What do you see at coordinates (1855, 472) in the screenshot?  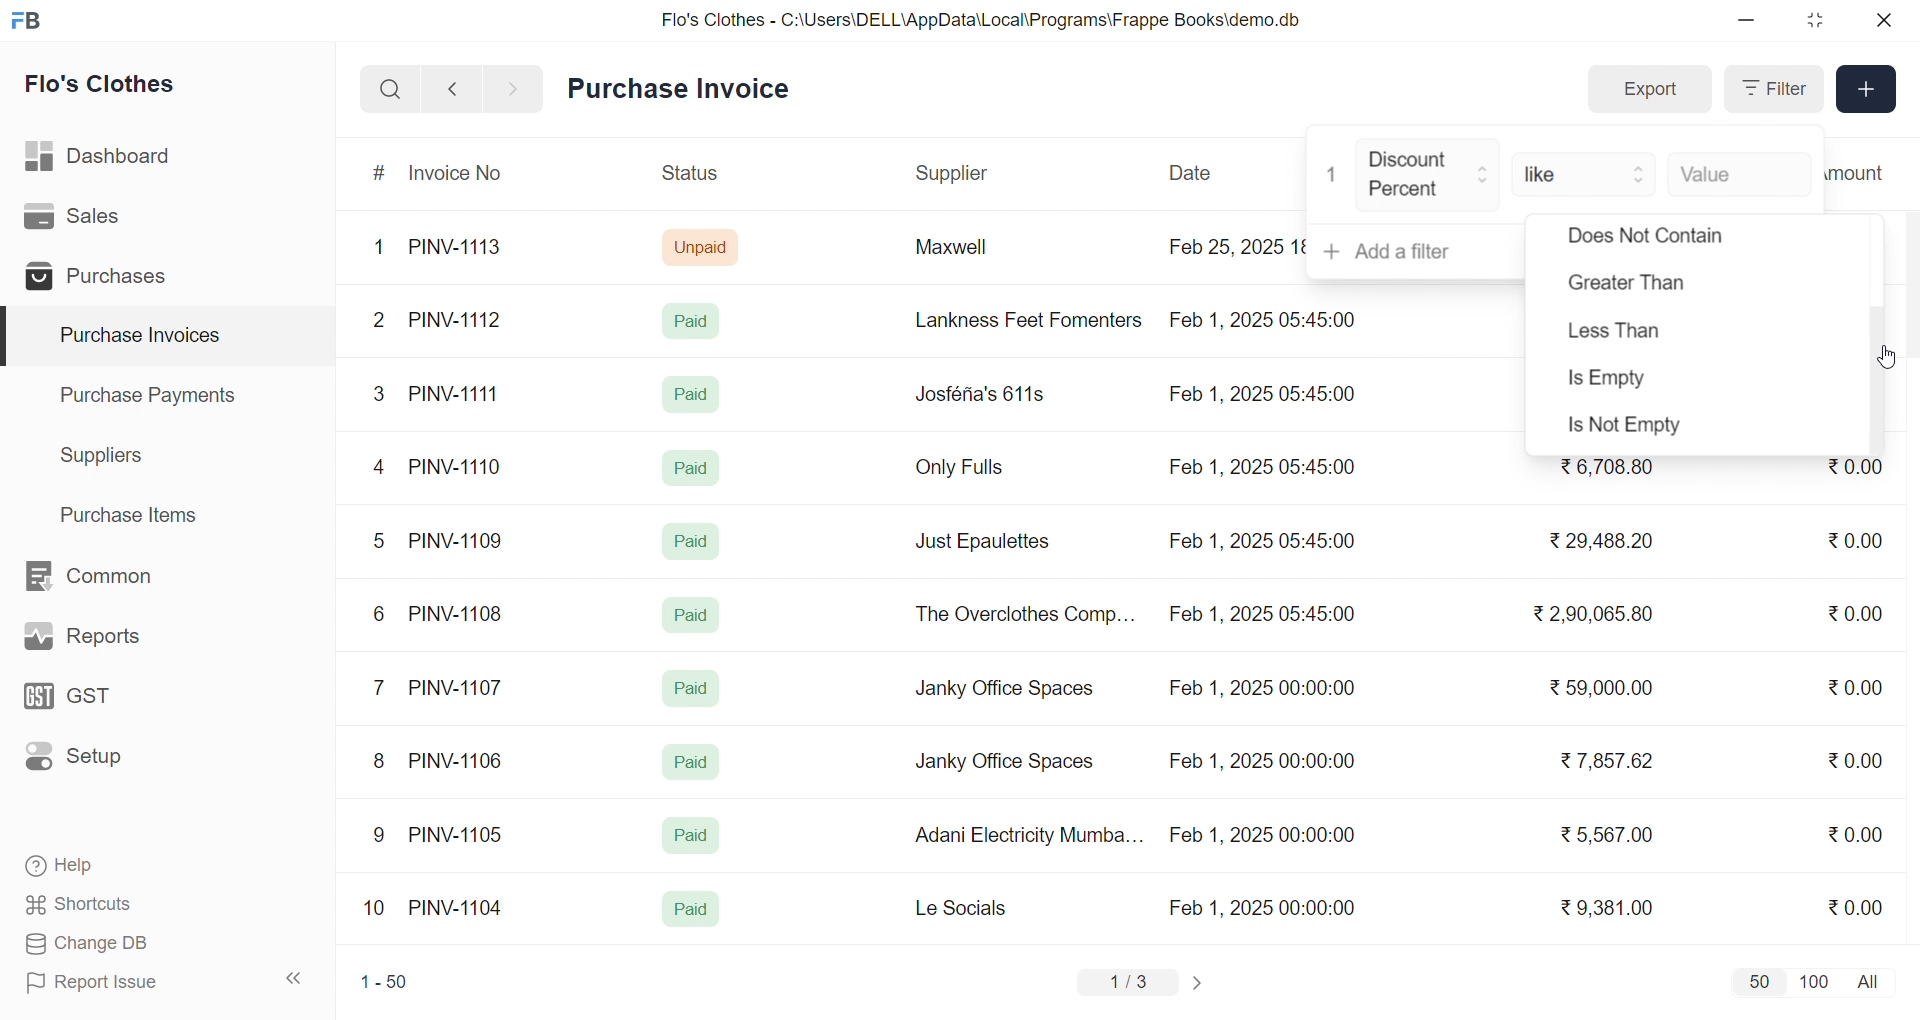 I see `₹0.00` at bounding box center [1855, 472].